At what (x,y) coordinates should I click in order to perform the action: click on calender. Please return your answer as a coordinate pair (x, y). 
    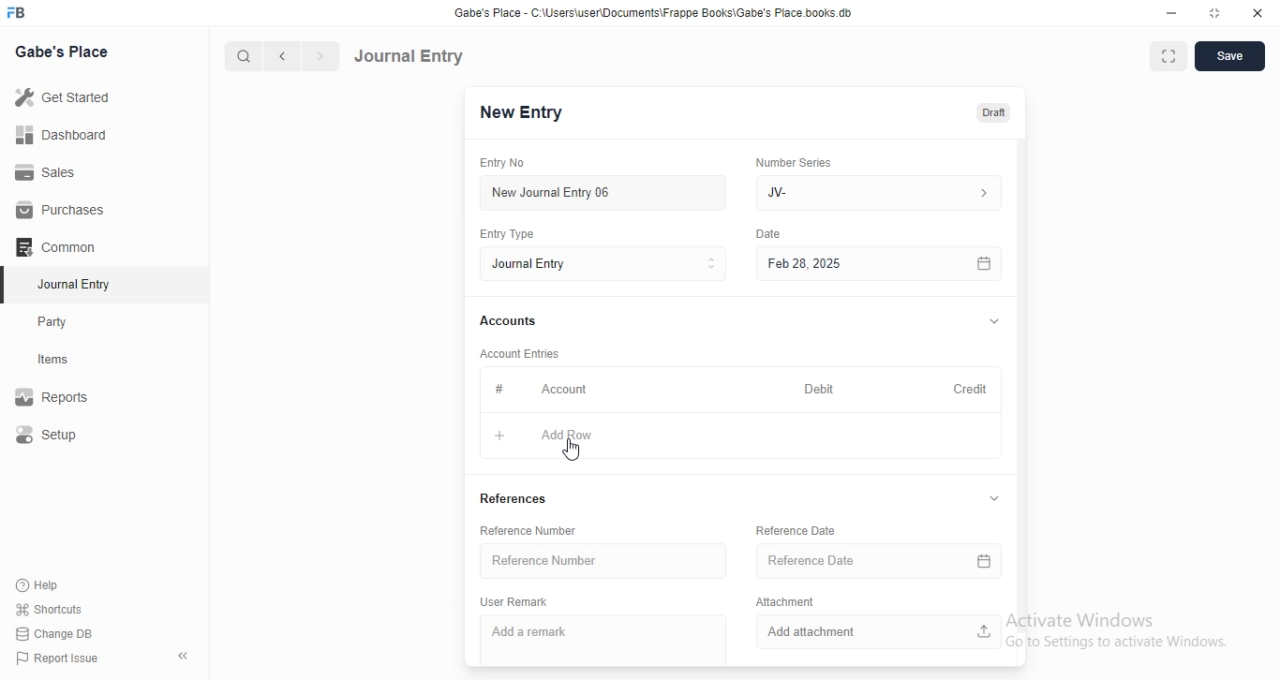
    Looking at the image, I should click on (982, 562).